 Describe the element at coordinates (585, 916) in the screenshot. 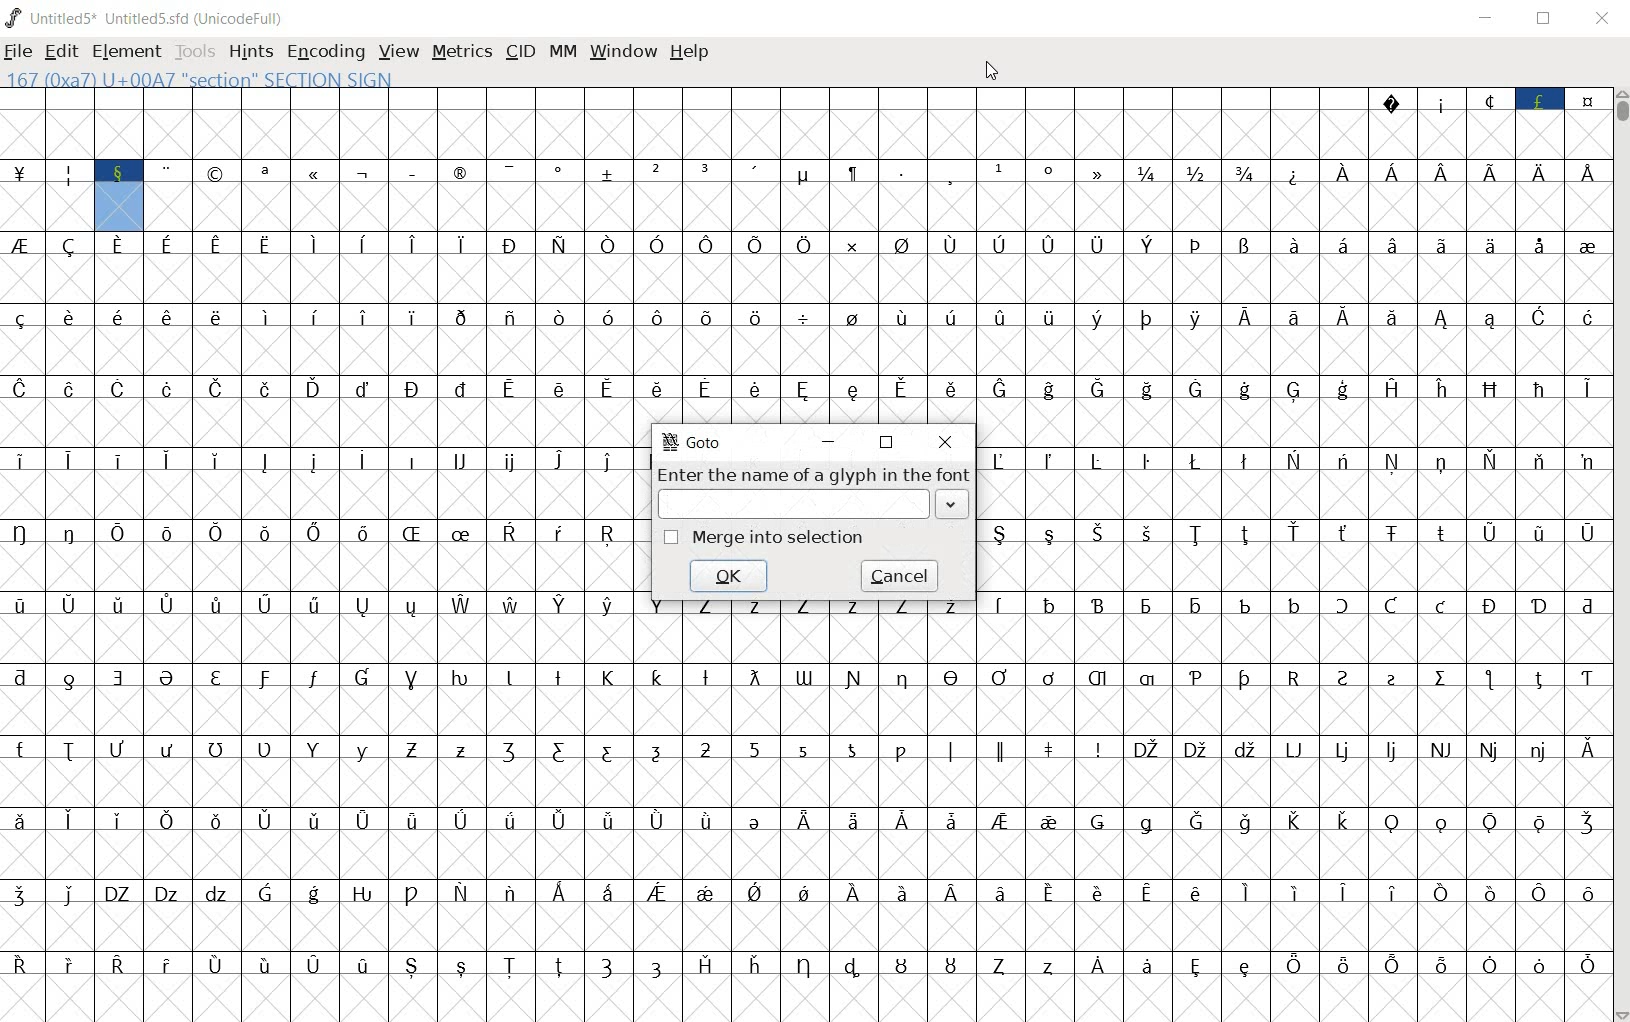

I see `Latin extended characters` at that location.